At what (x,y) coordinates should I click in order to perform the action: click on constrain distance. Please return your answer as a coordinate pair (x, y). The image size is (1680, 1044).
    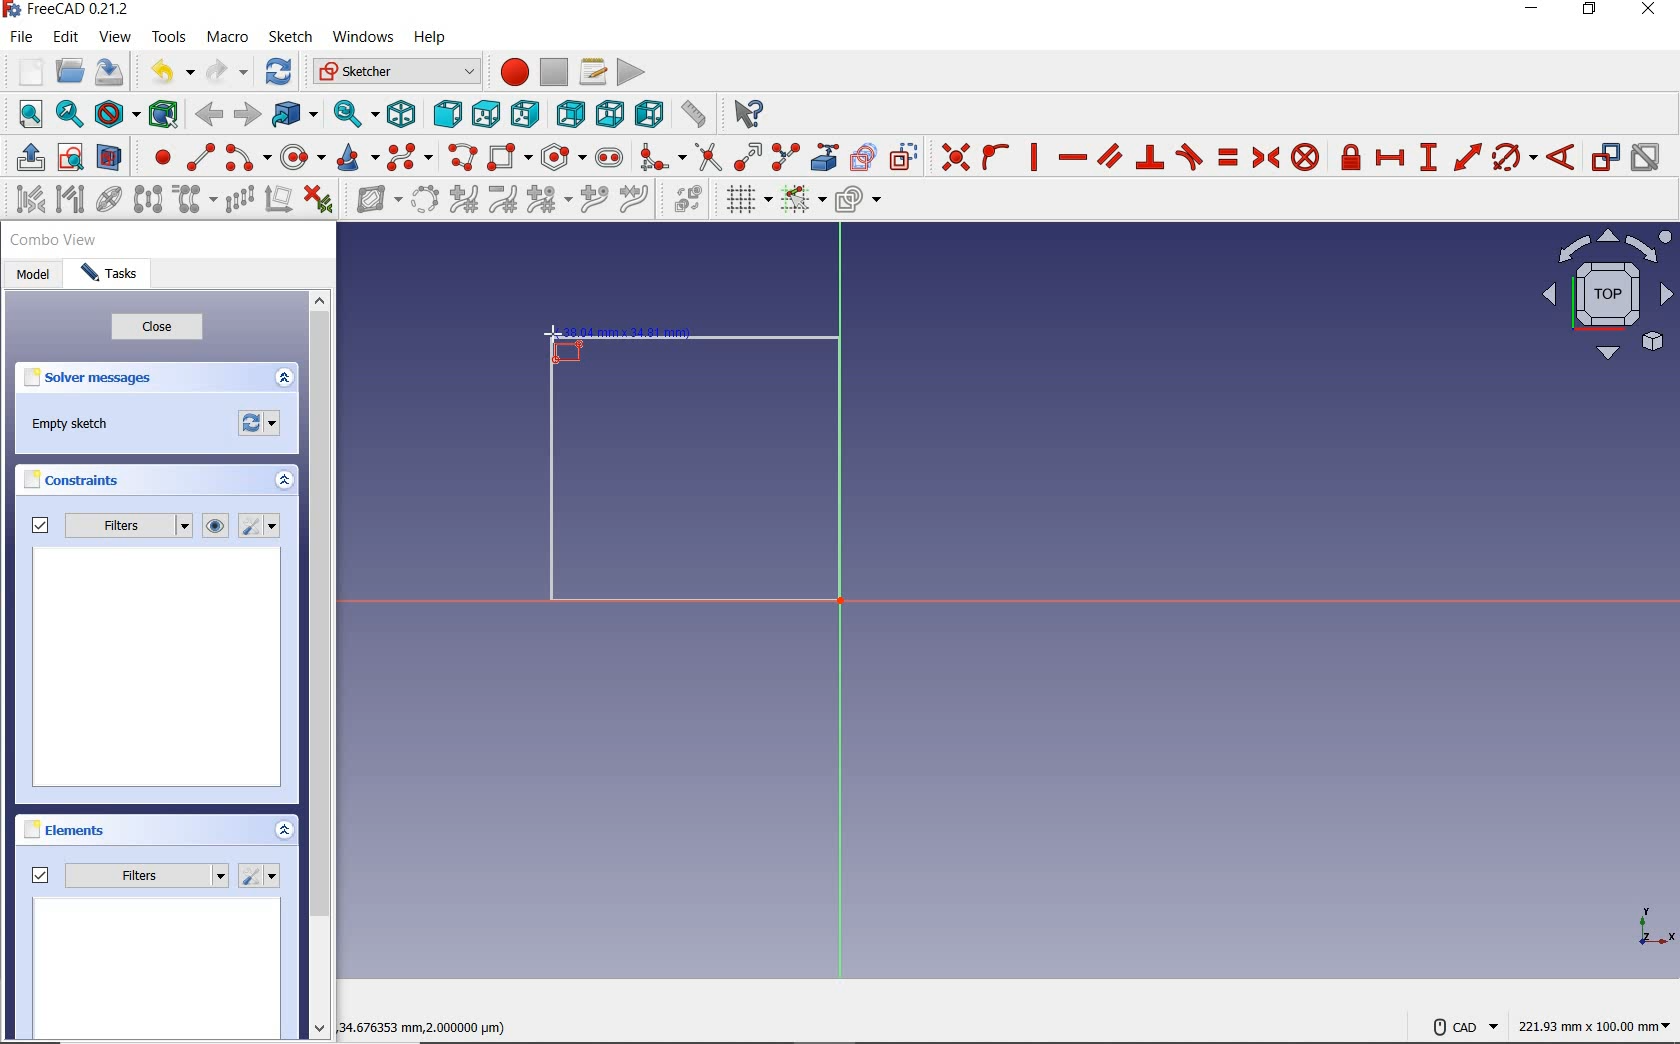
    Looking at the image, I should click on (1466, 158).